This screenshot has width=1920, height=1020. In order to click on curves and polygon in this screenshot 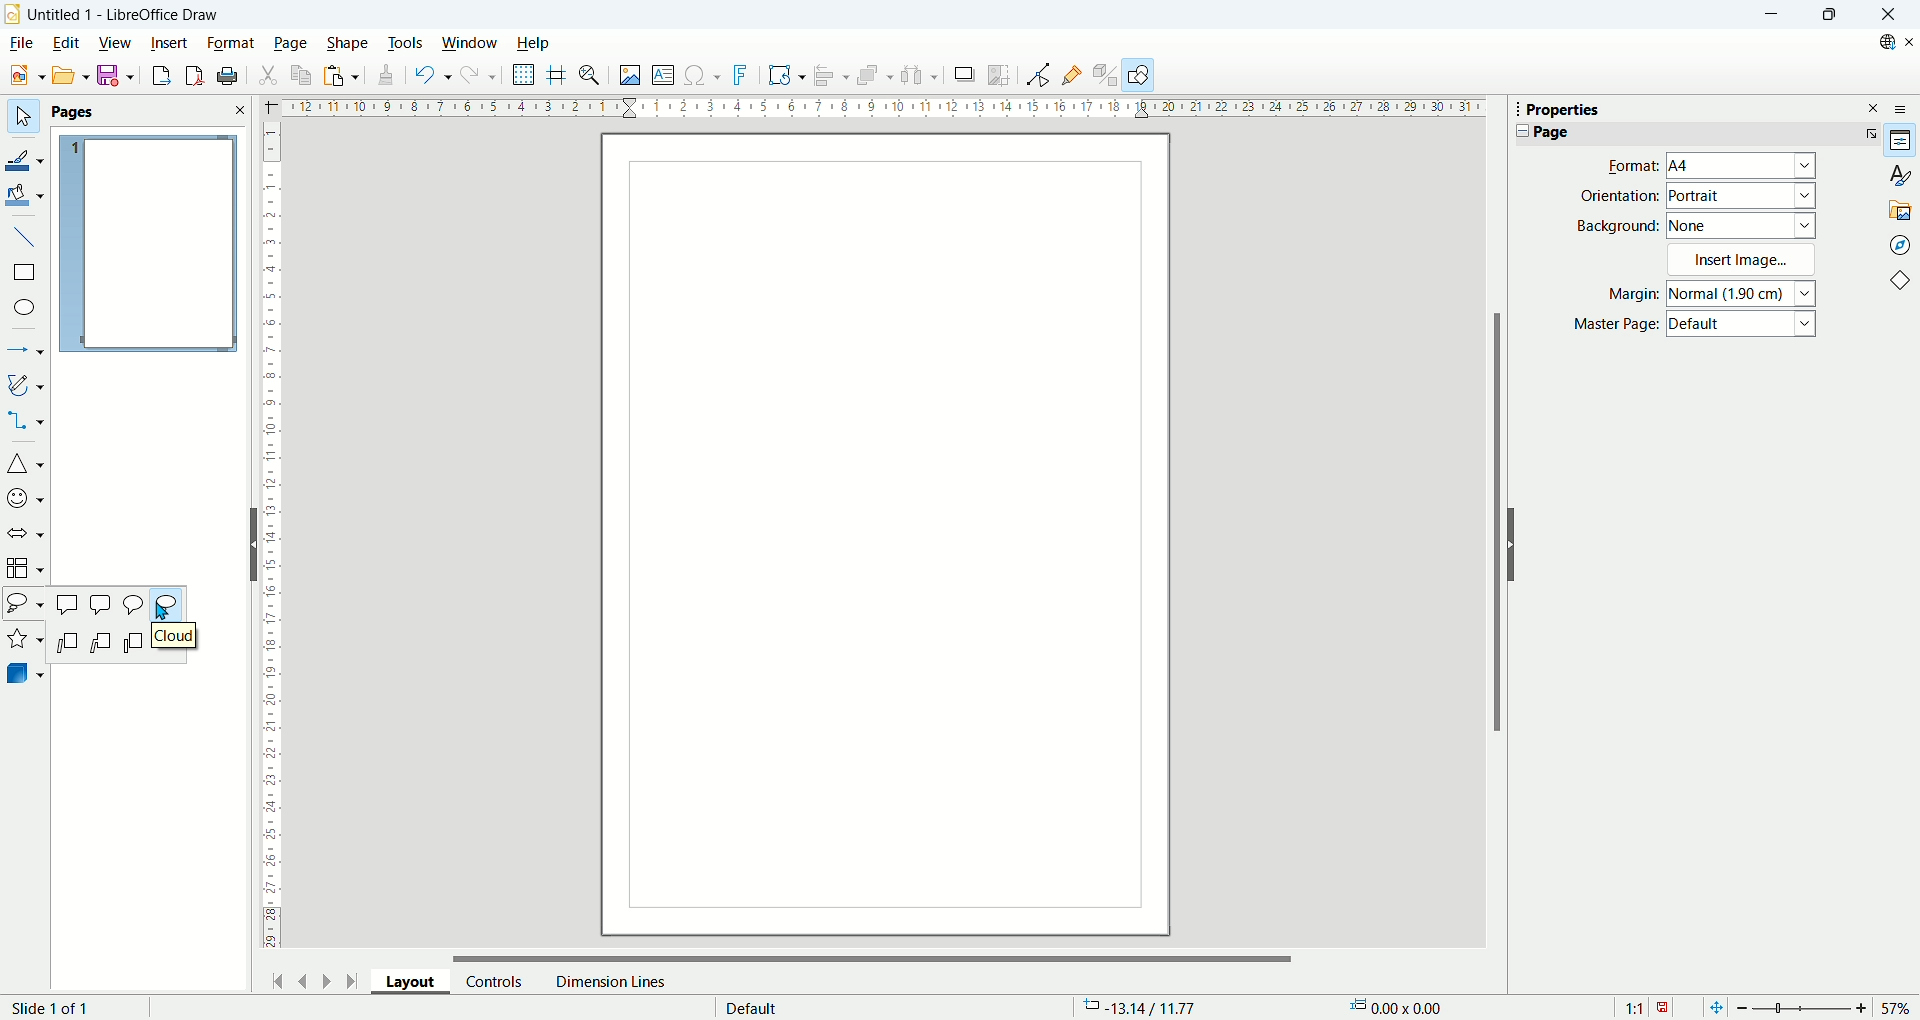, I will do `click(26, 385)`.